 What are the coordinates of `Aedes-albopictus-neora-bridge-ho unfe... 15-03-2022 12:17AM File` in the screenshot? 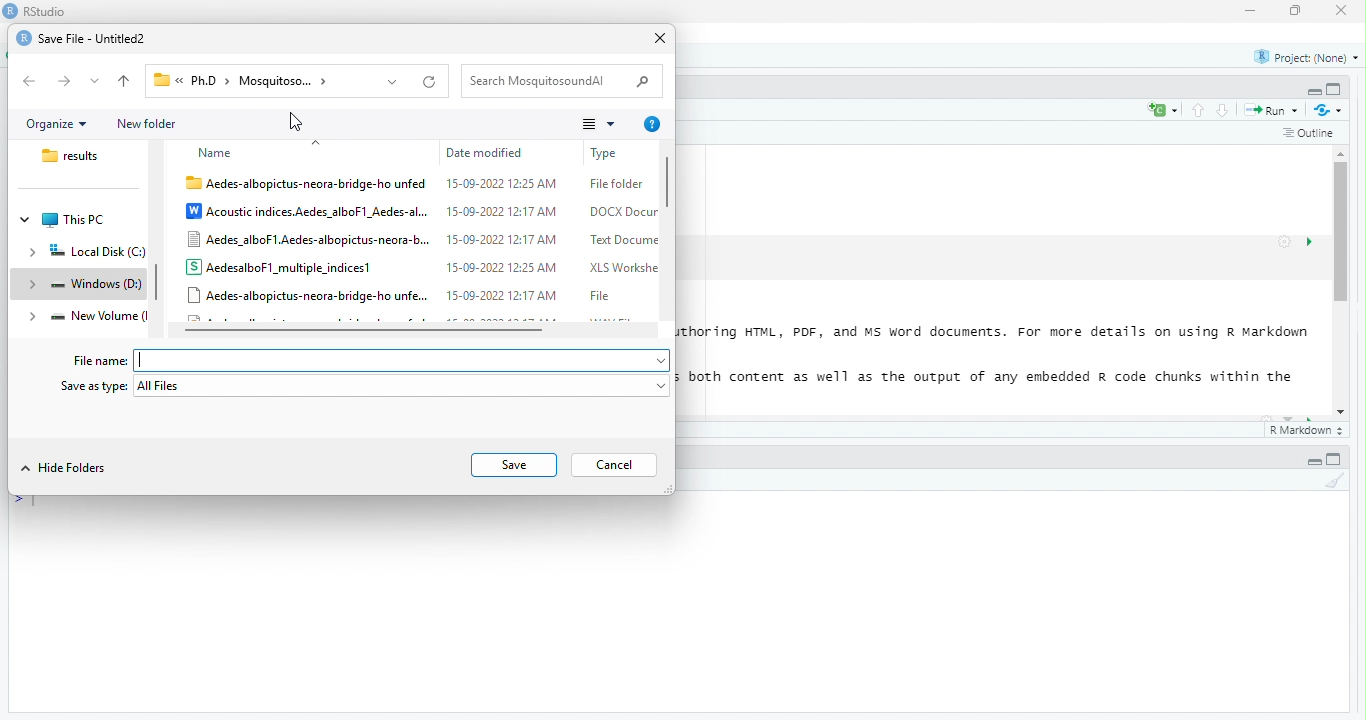 It's located at (402, 295).